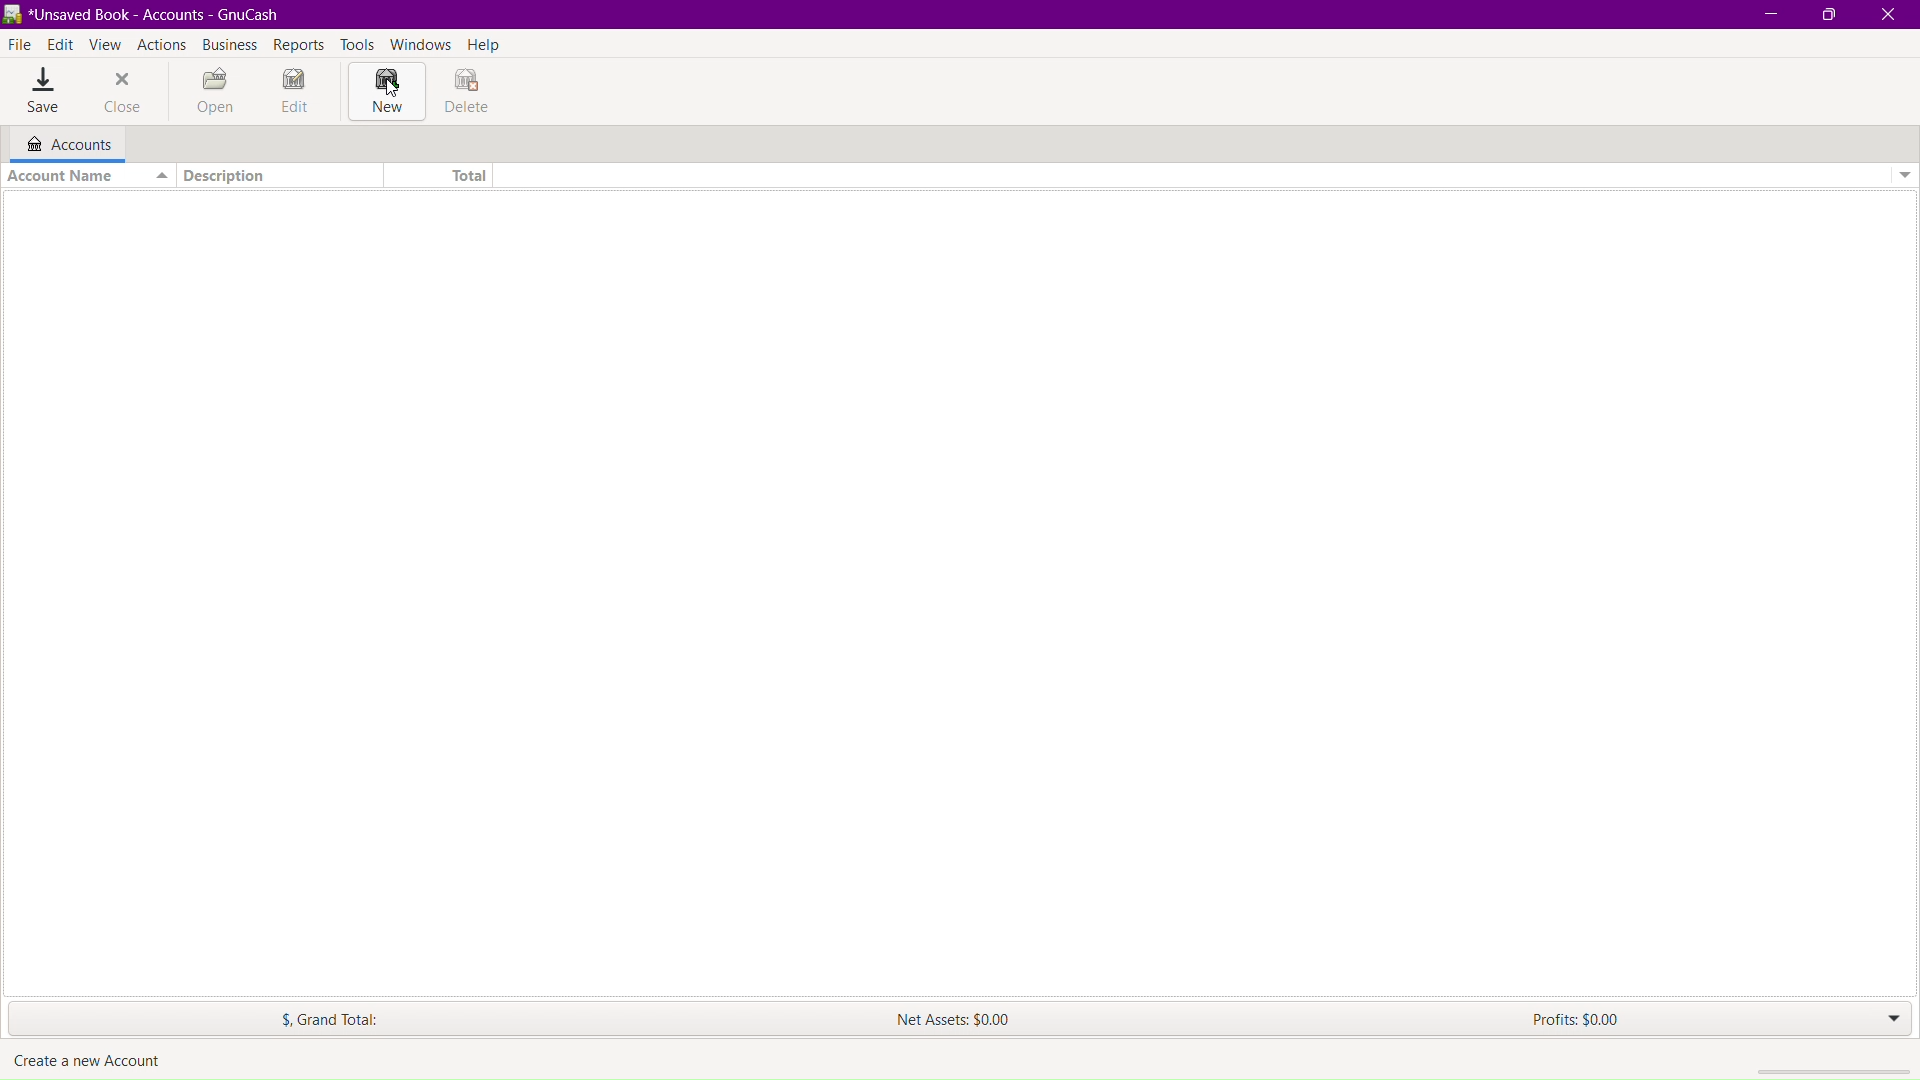 The width and height of the screenshot is (1920, 1080). Describe the element at coordinates (1828, 15) in the screenshot. I see `Maximize` at that location.